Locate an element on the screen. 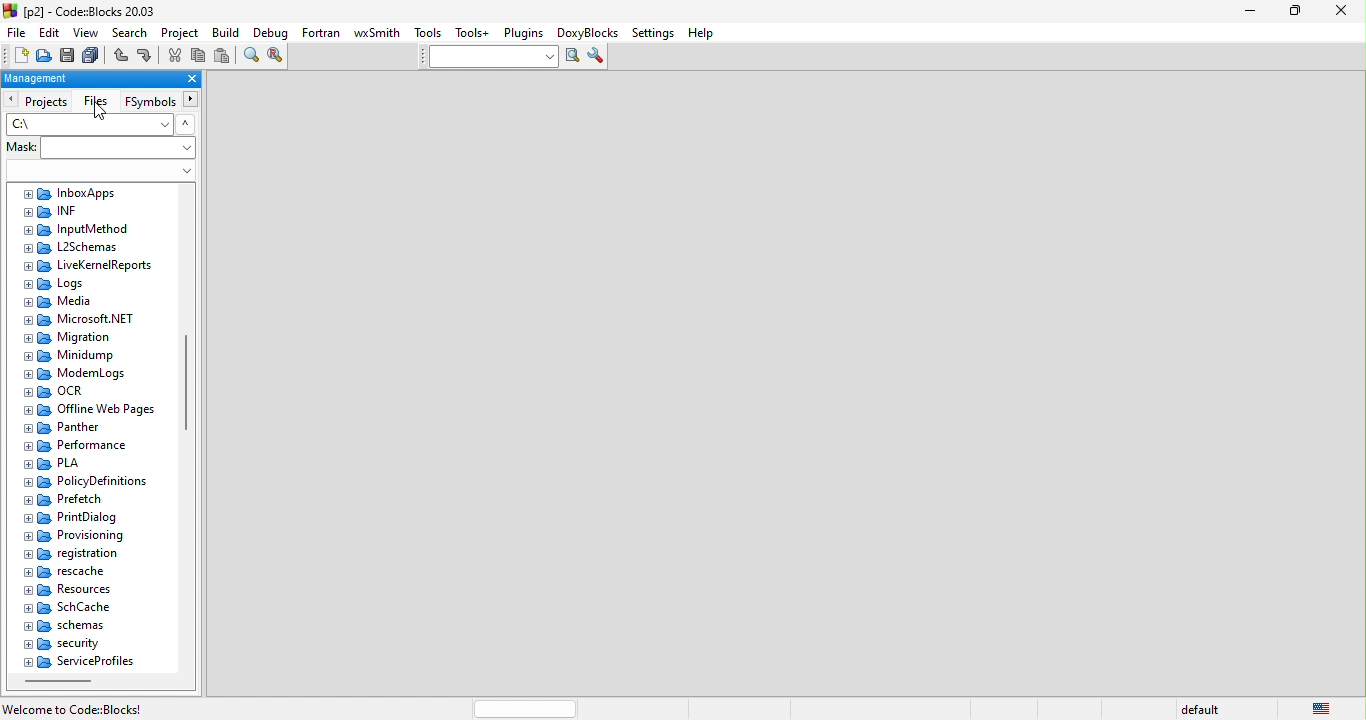 The width and height of the screenshot is (1366, 720). logs is located at coordinates (62, 285).